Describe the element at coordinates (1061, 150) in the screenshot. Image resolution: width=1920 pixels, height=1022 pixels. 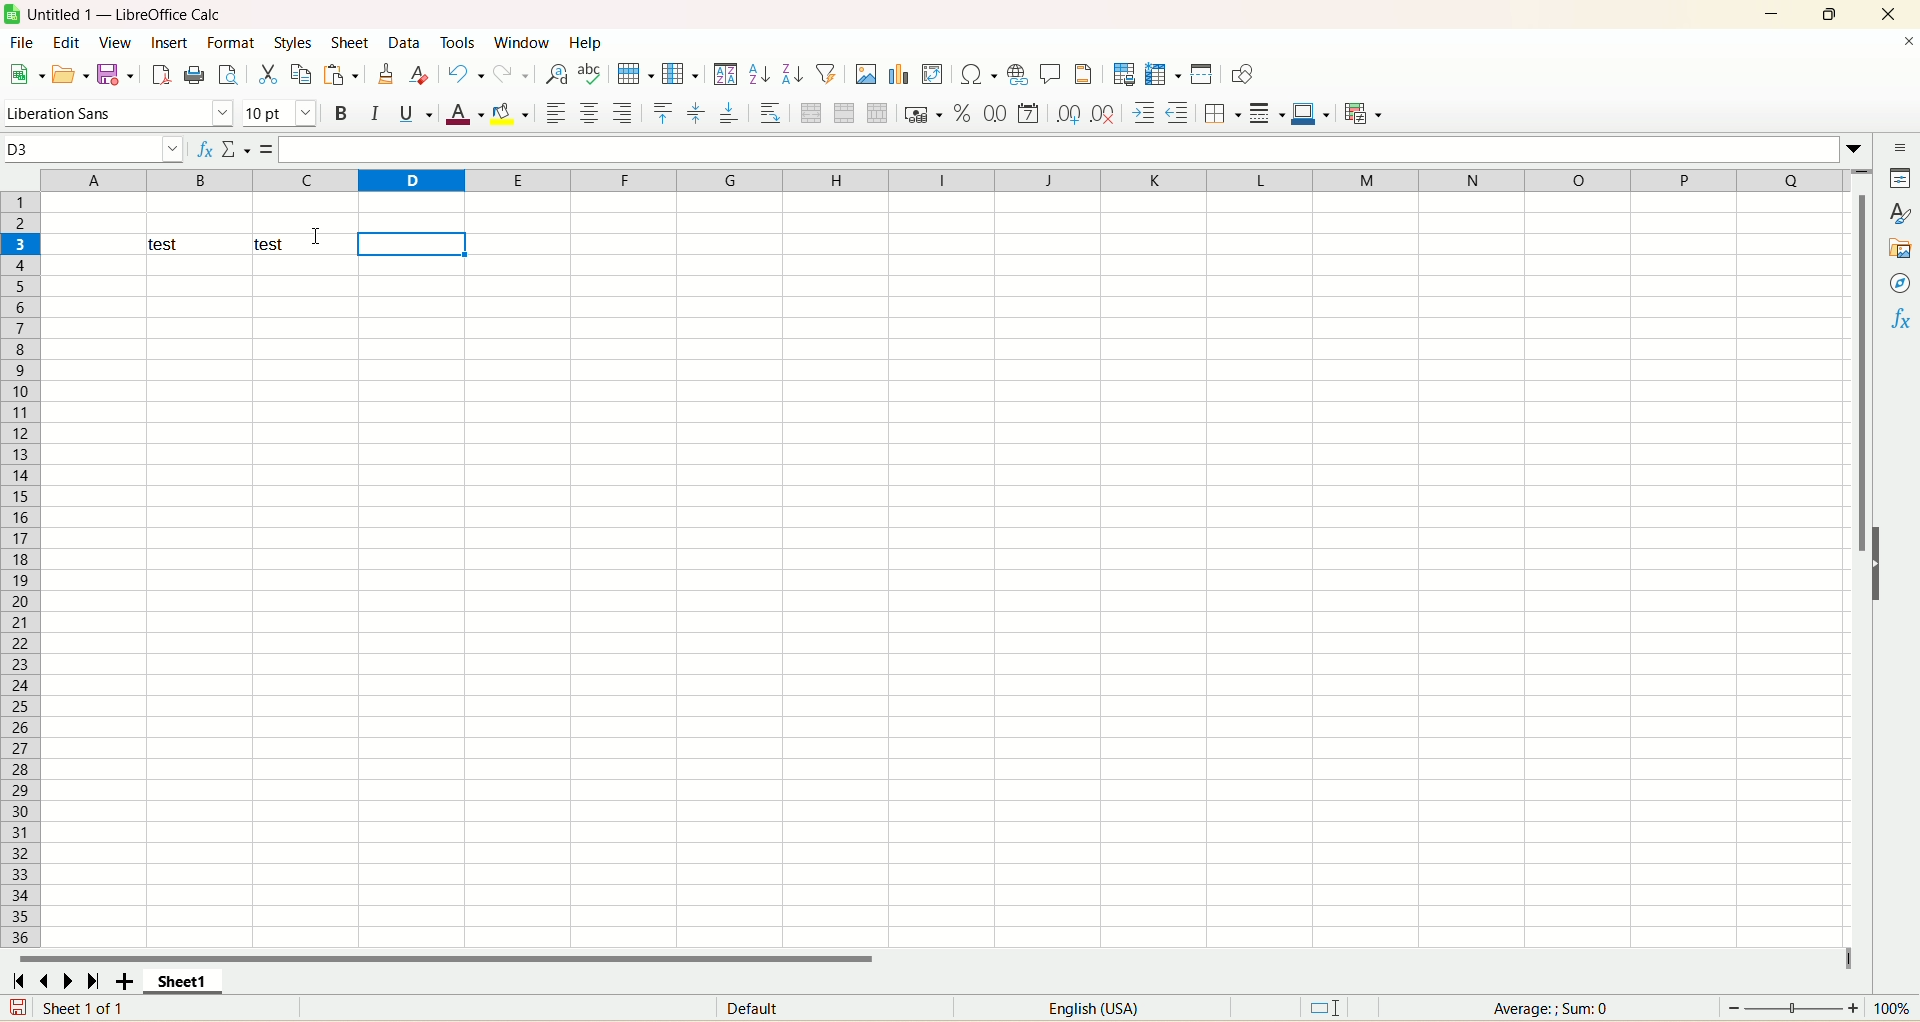
I see `Input line` at that location.